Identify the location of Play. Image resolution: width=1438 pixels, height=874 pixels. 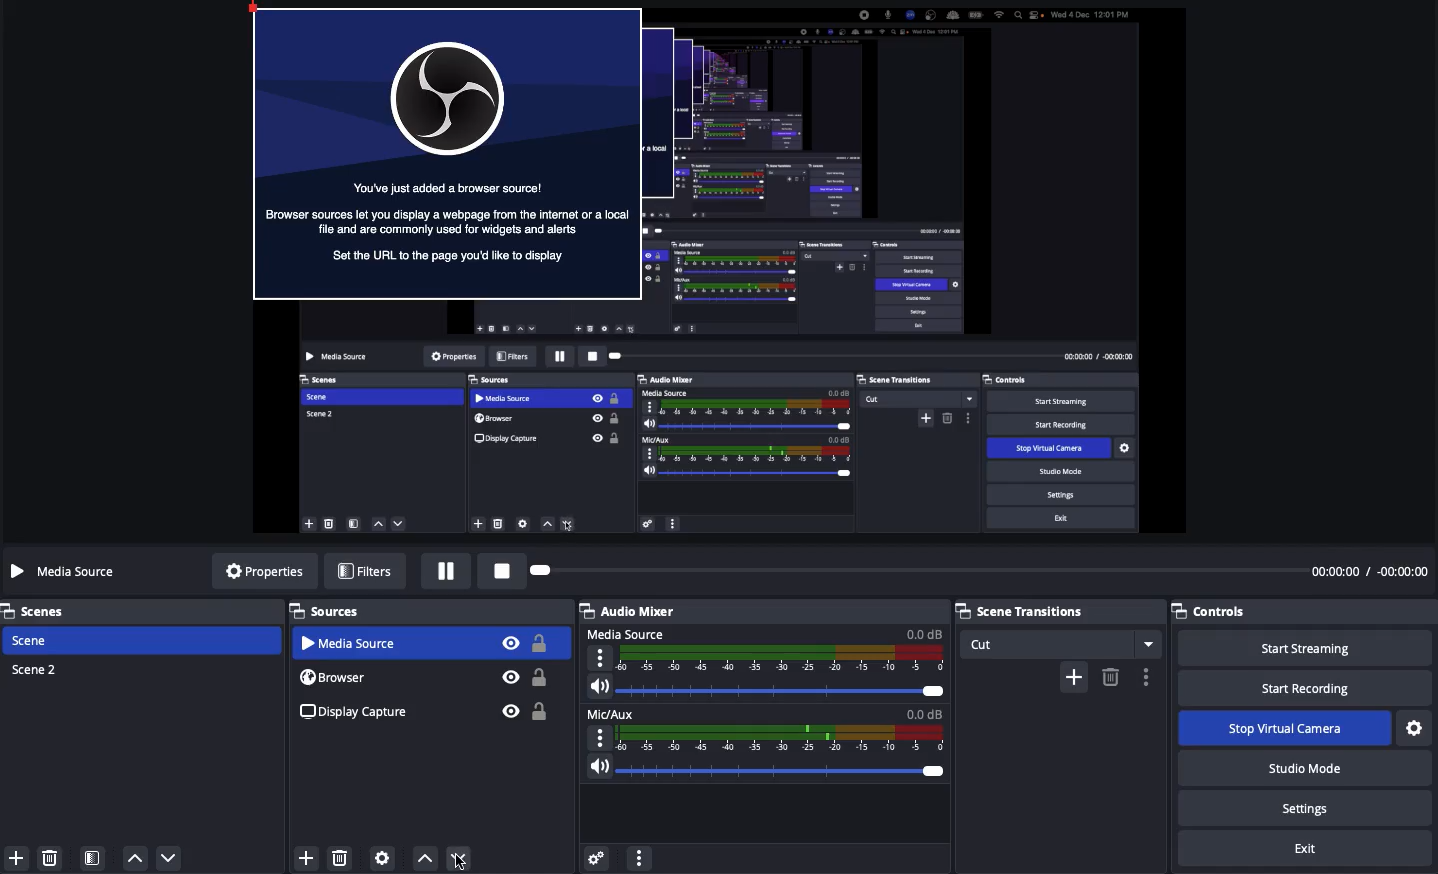
(909, 571).